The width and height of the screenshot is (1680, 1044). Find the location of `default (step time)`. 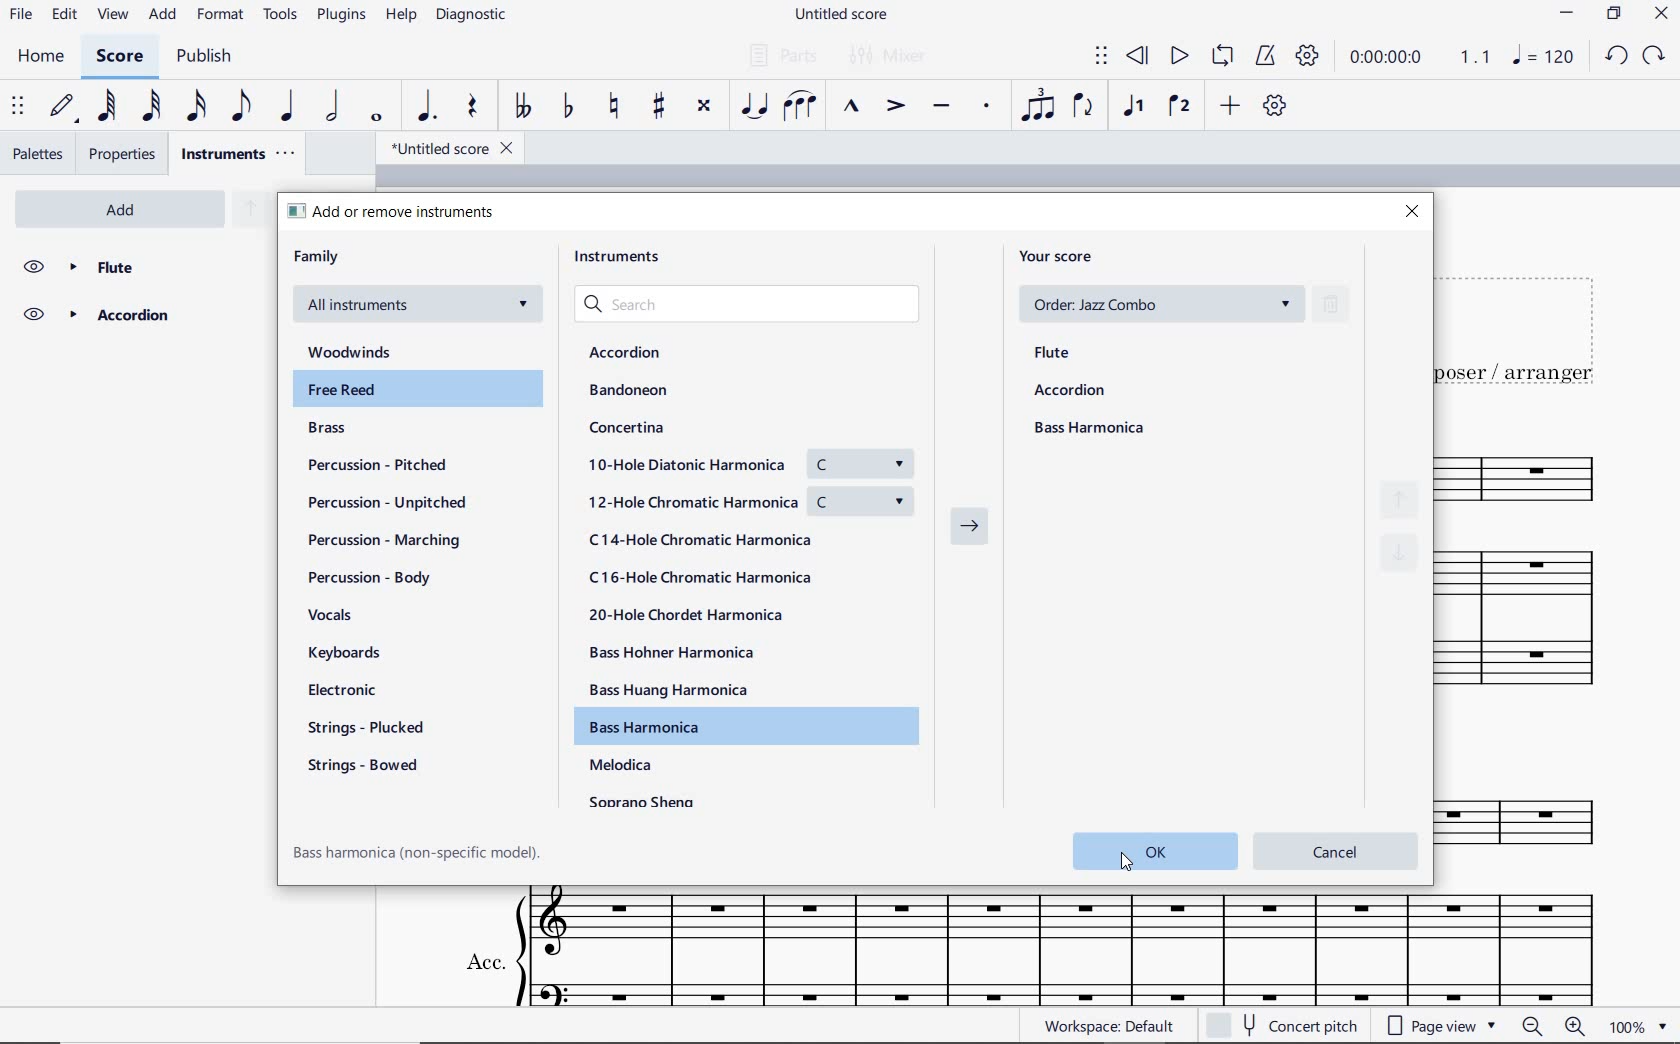

default (step time) is located at coordinates (61, 107).